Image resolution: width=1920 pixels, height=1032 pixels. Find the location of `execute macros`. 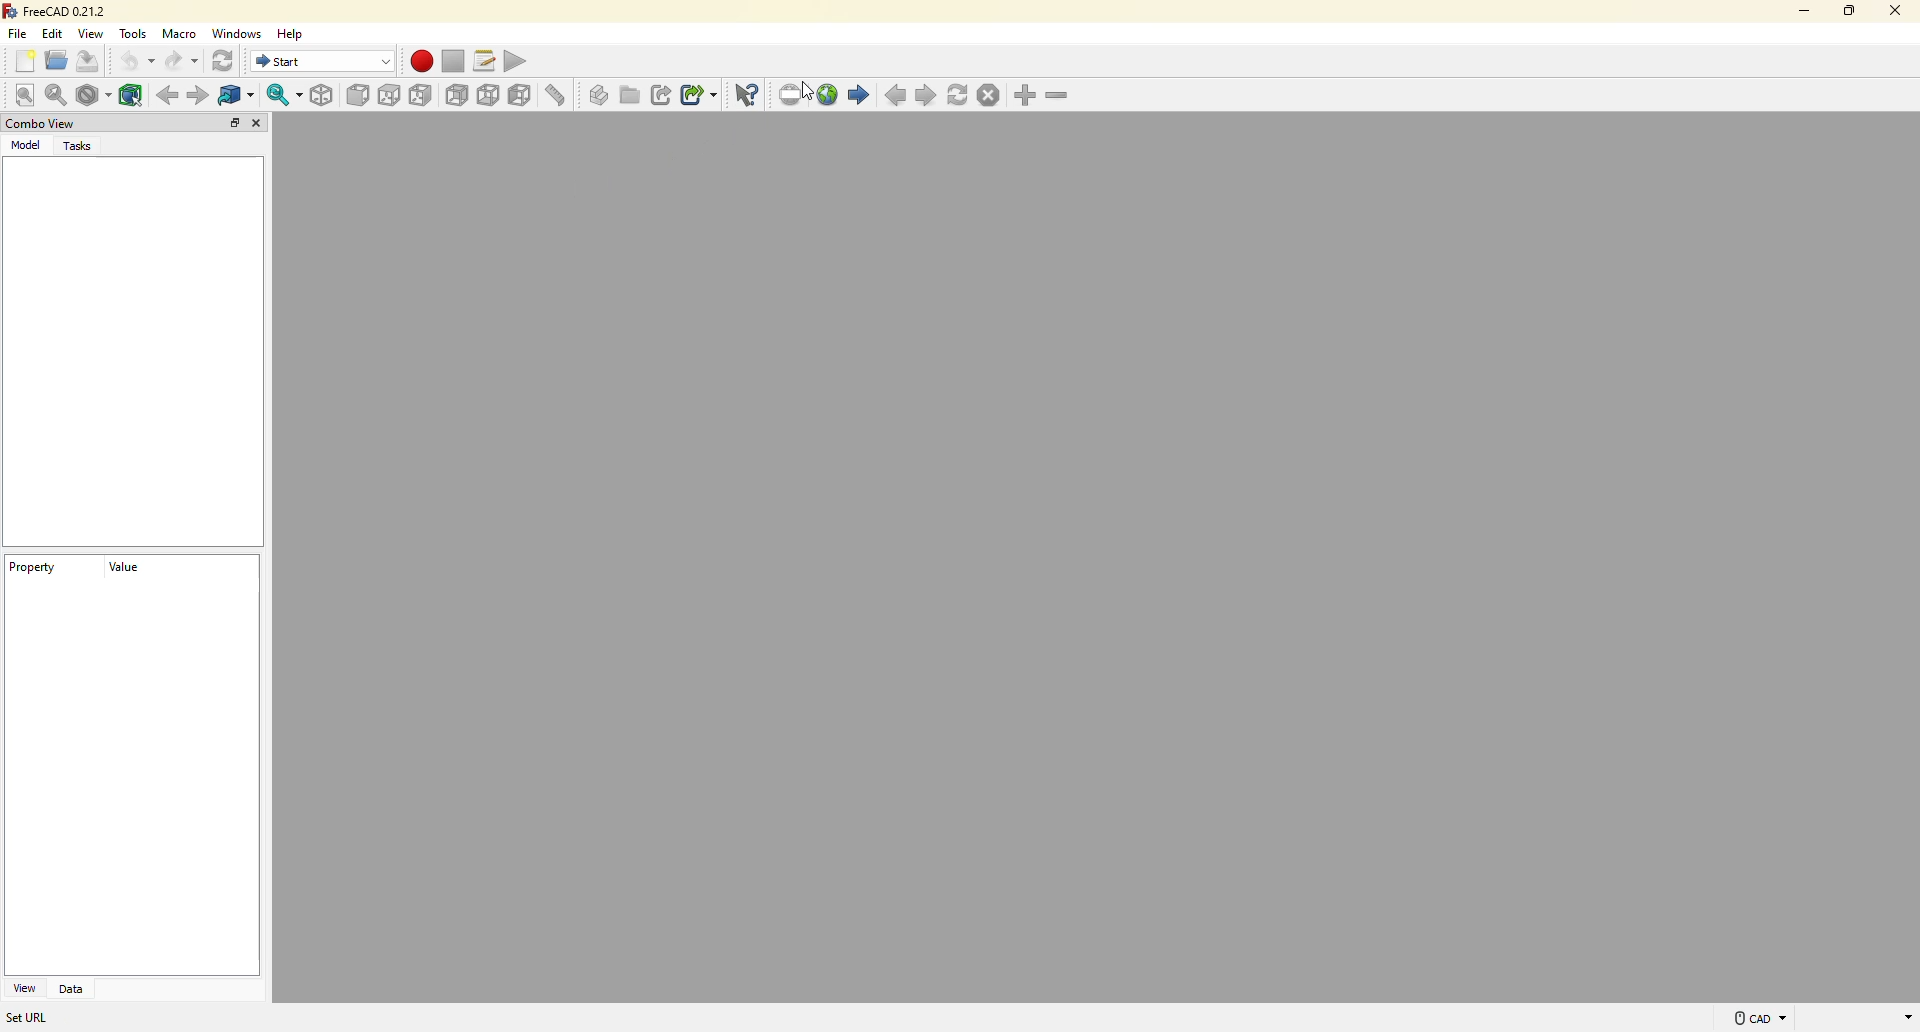

execute macros is located at coordinates (522, 59).